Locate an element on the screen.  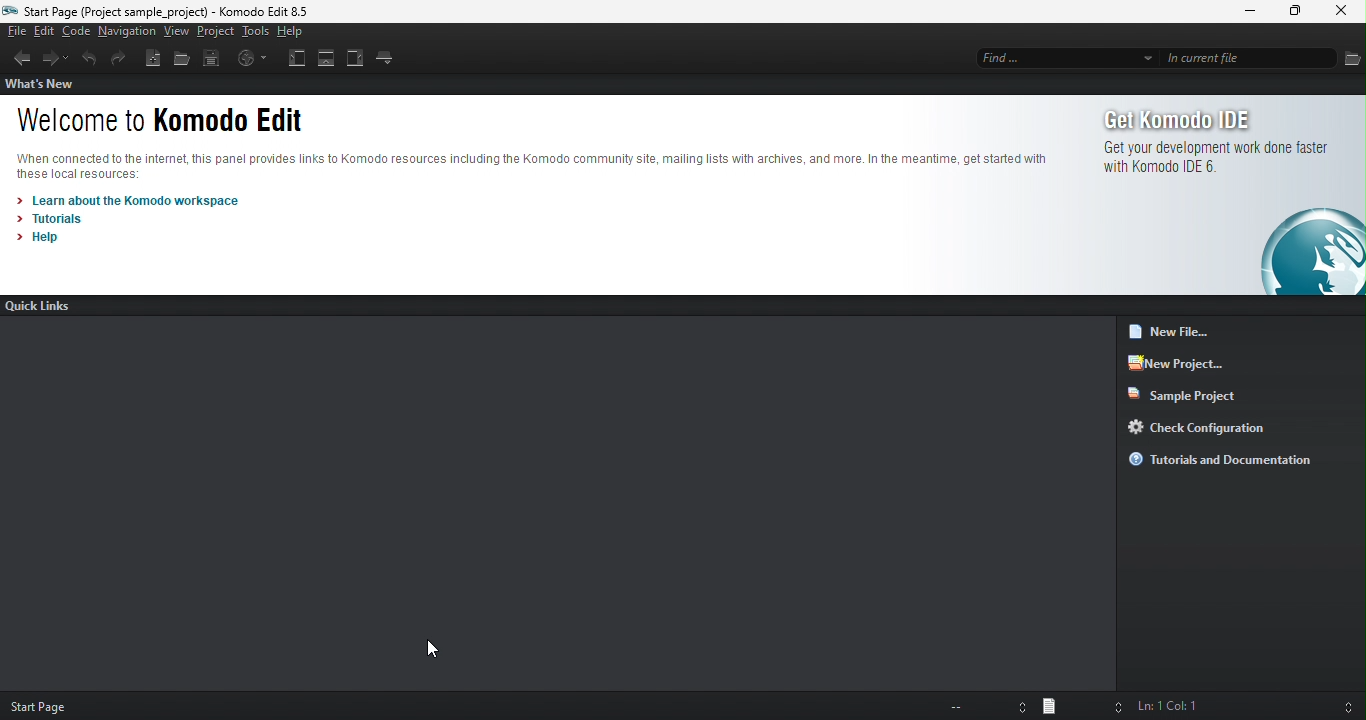
quick links is located at coordinates (59, 303).